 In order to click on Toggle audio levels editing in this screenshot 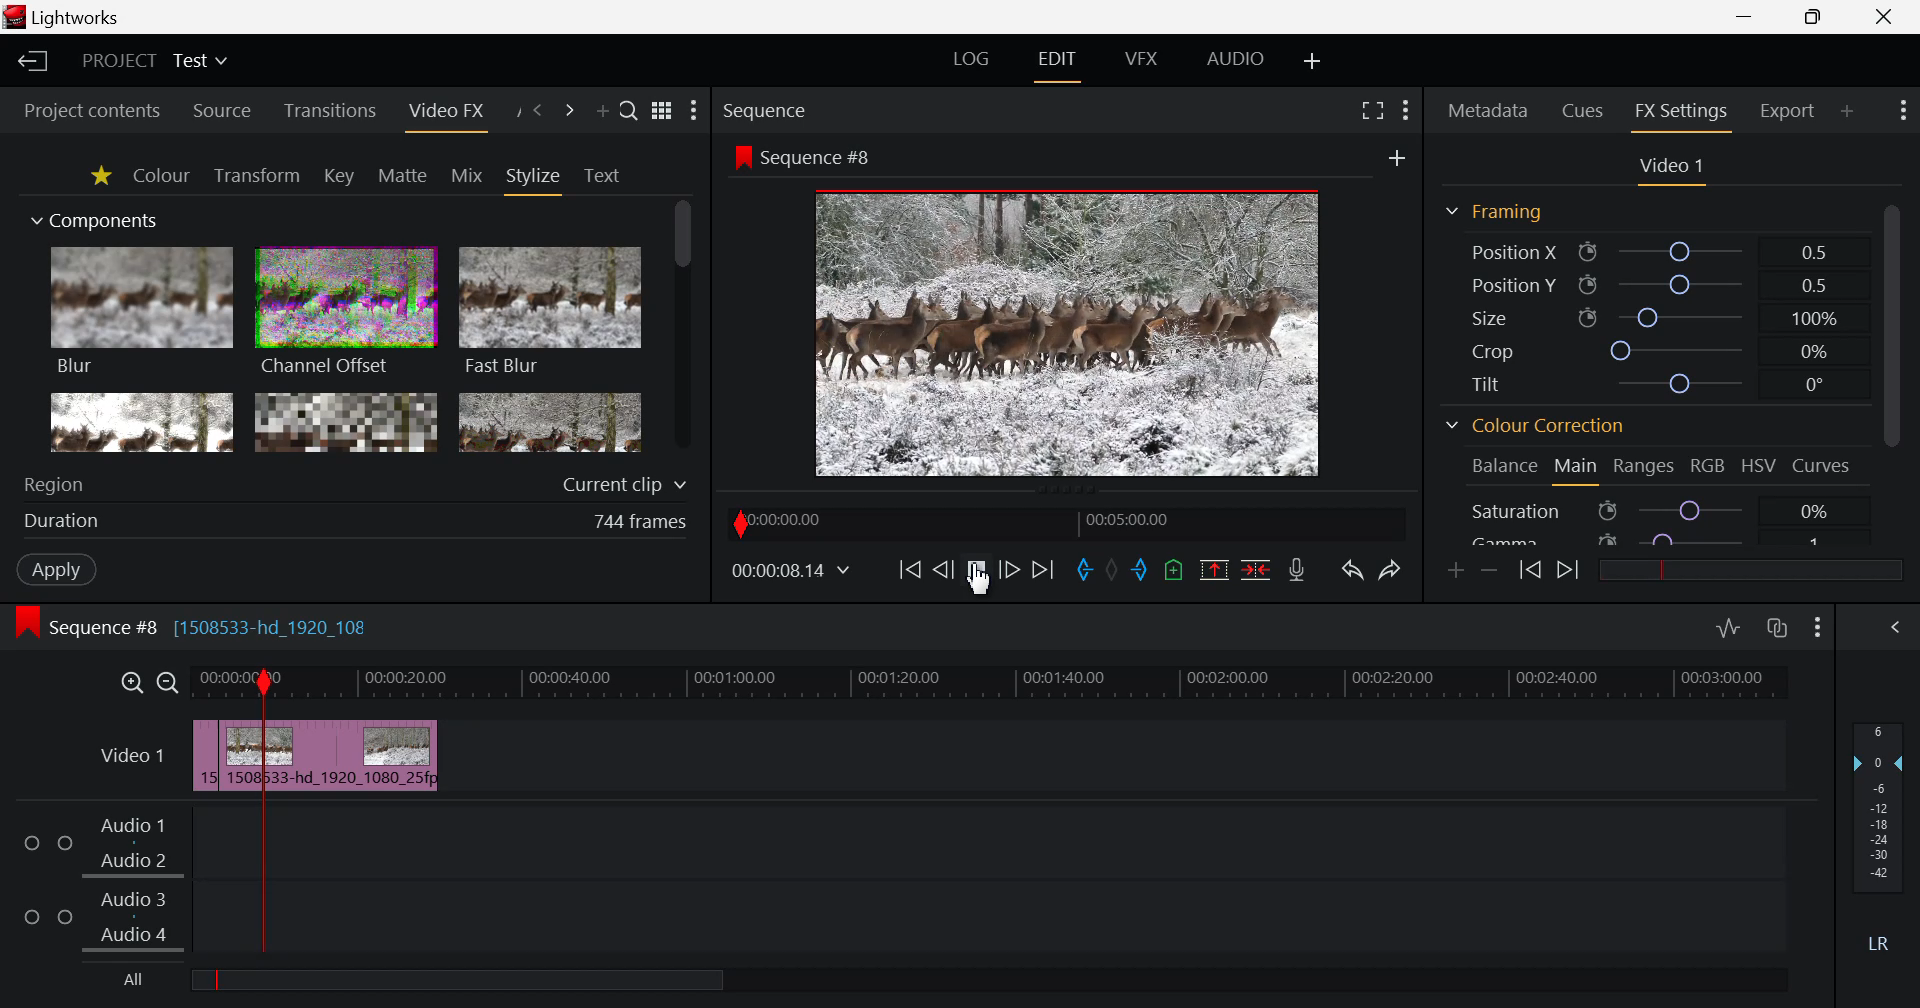, I will do `click(1728, 628)`.